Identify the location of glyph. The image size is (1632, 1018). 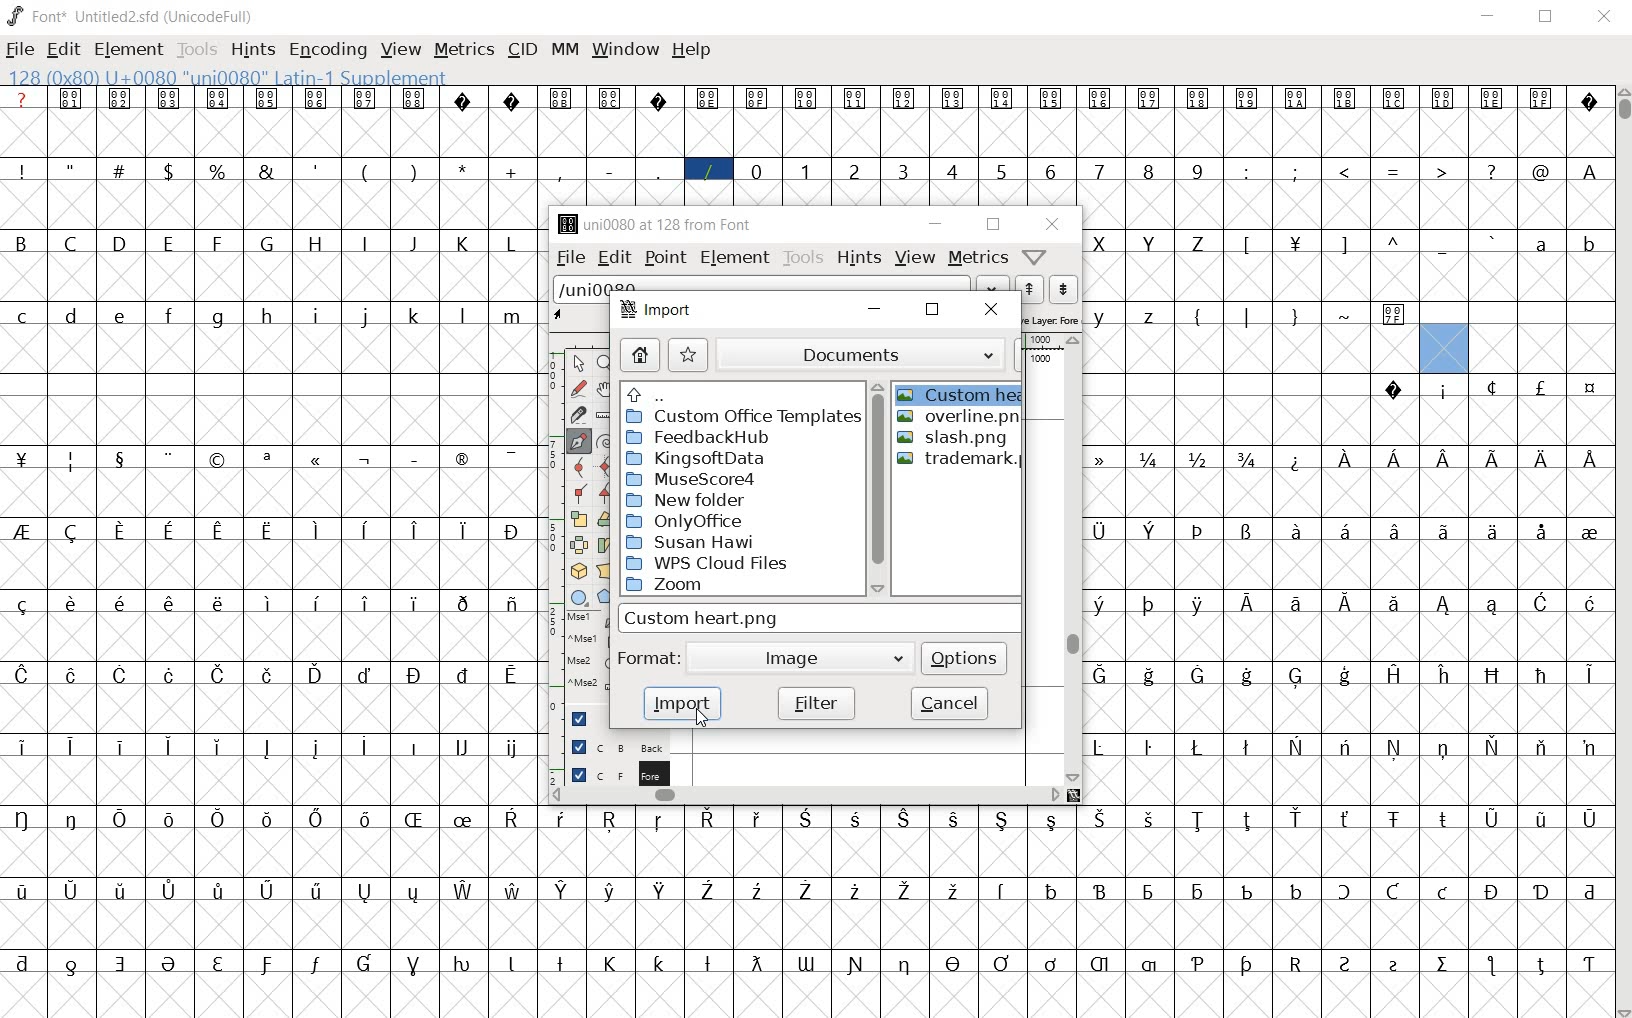
(412, 894).